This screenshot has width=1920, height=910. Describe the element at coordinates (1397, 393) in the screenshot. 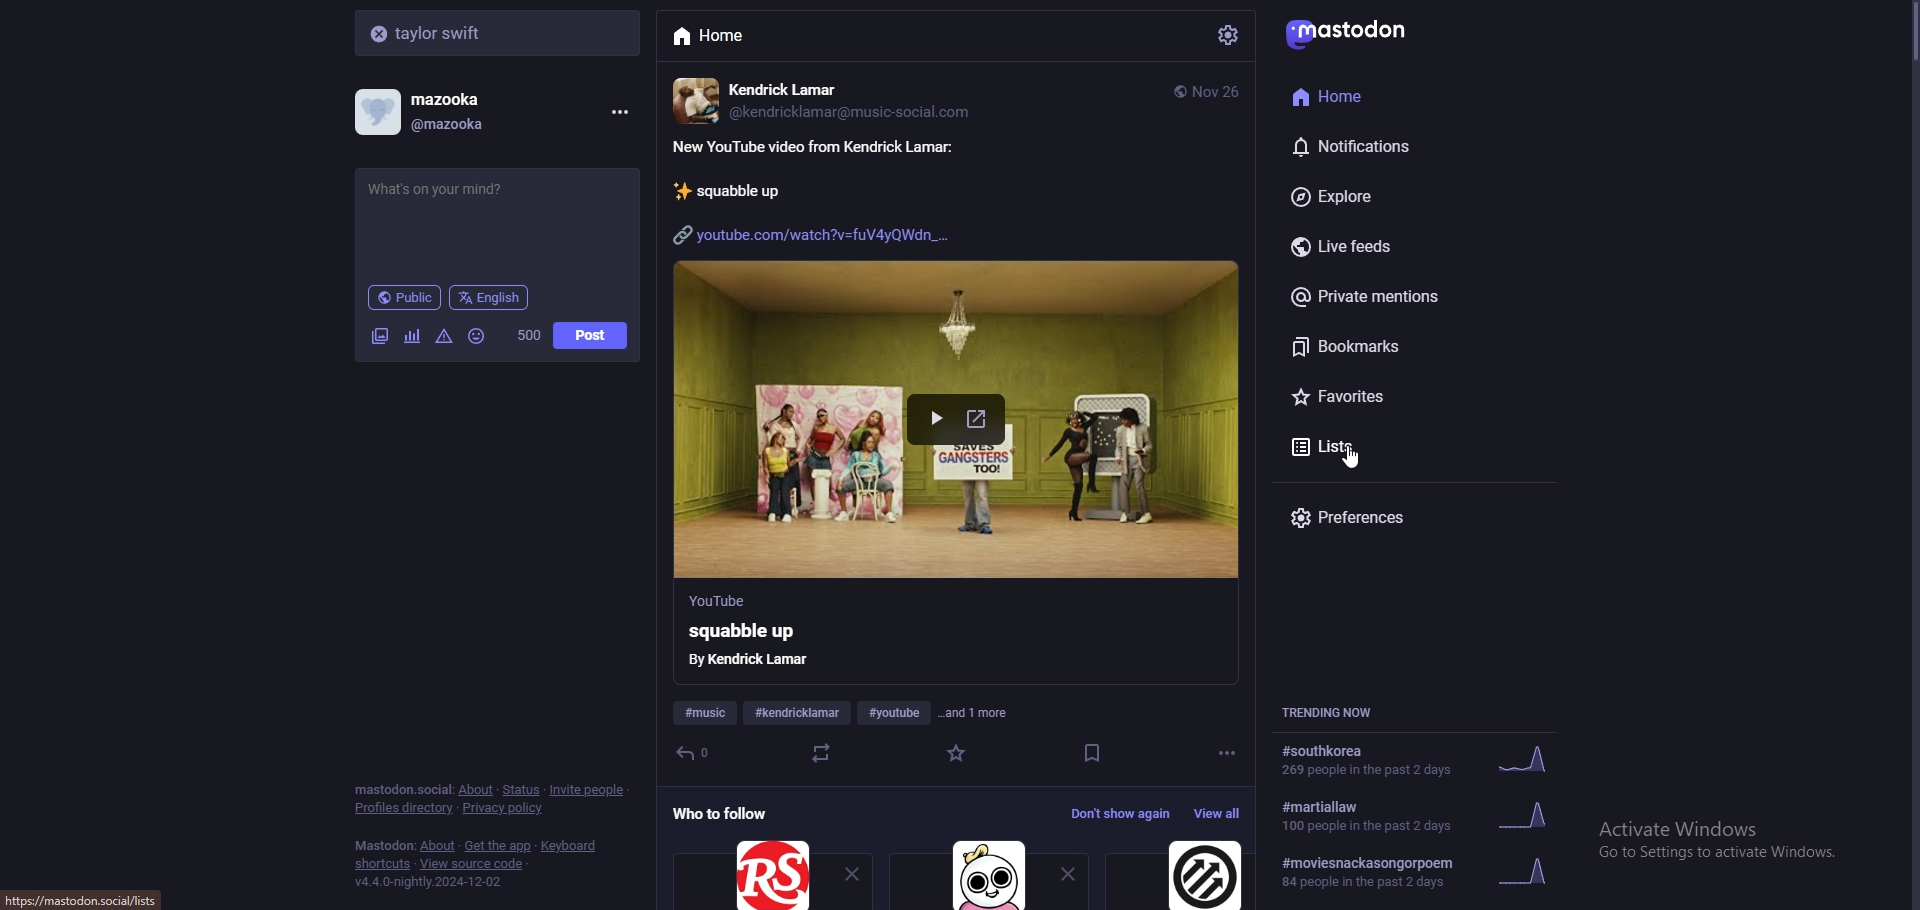

I see `favourites` at that location.